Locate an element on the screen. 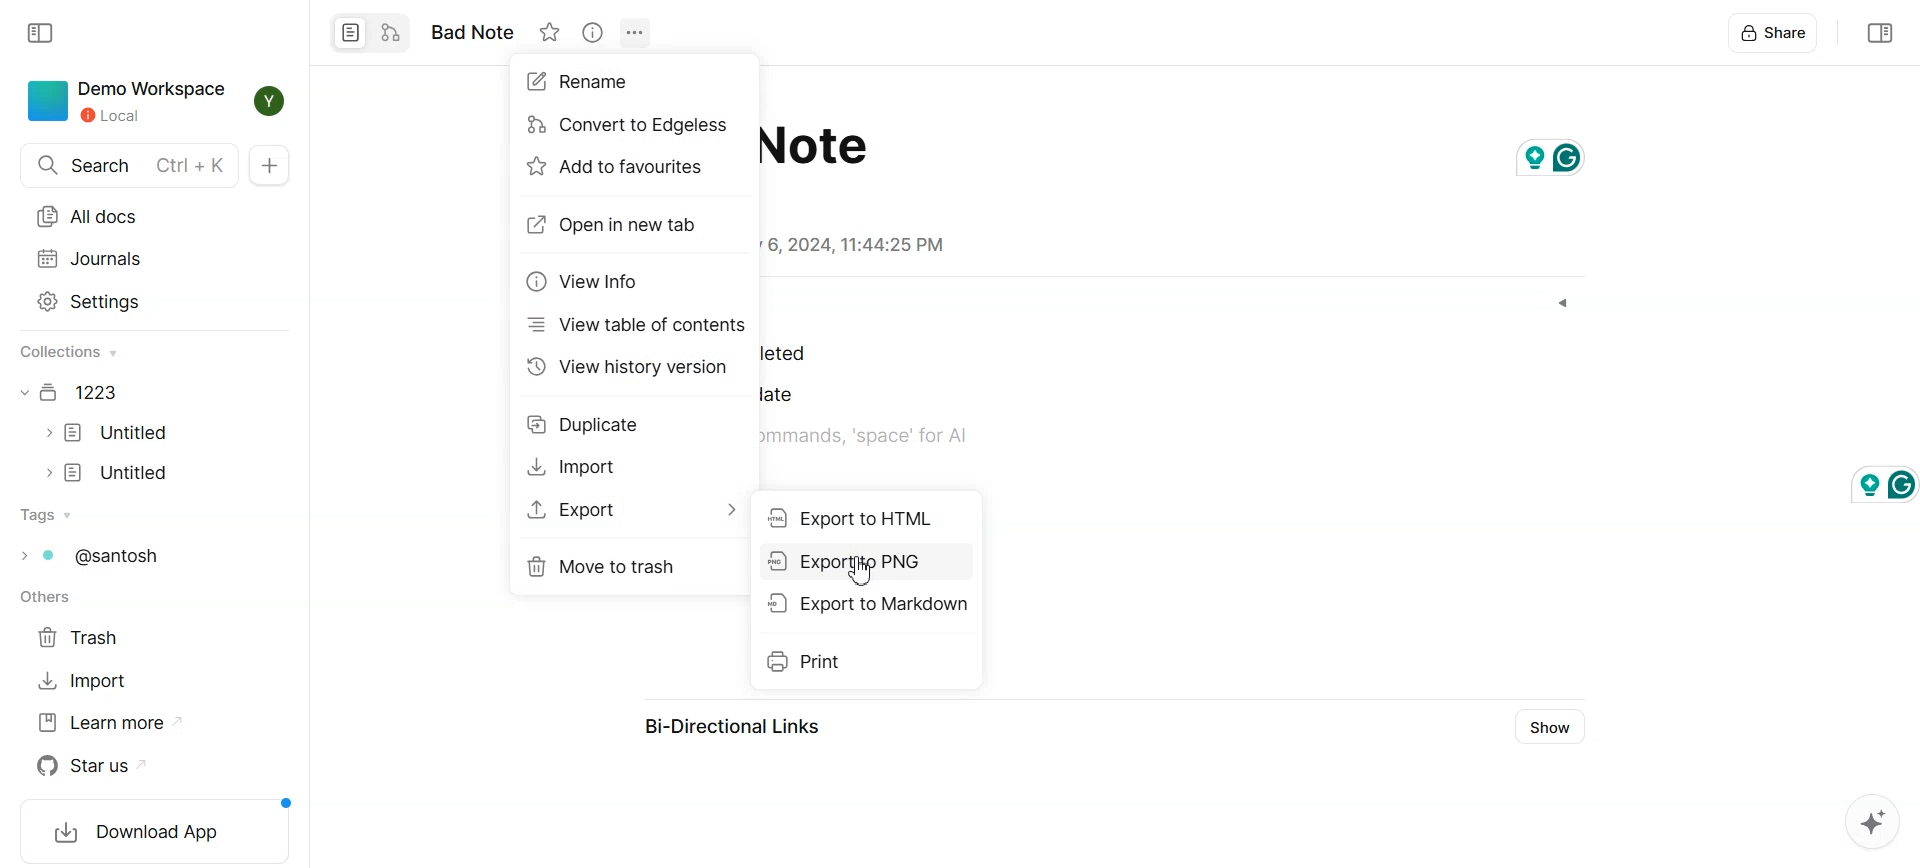 This screenshot has height=868, width=1920. All docs is located at coordinates (130, 217).